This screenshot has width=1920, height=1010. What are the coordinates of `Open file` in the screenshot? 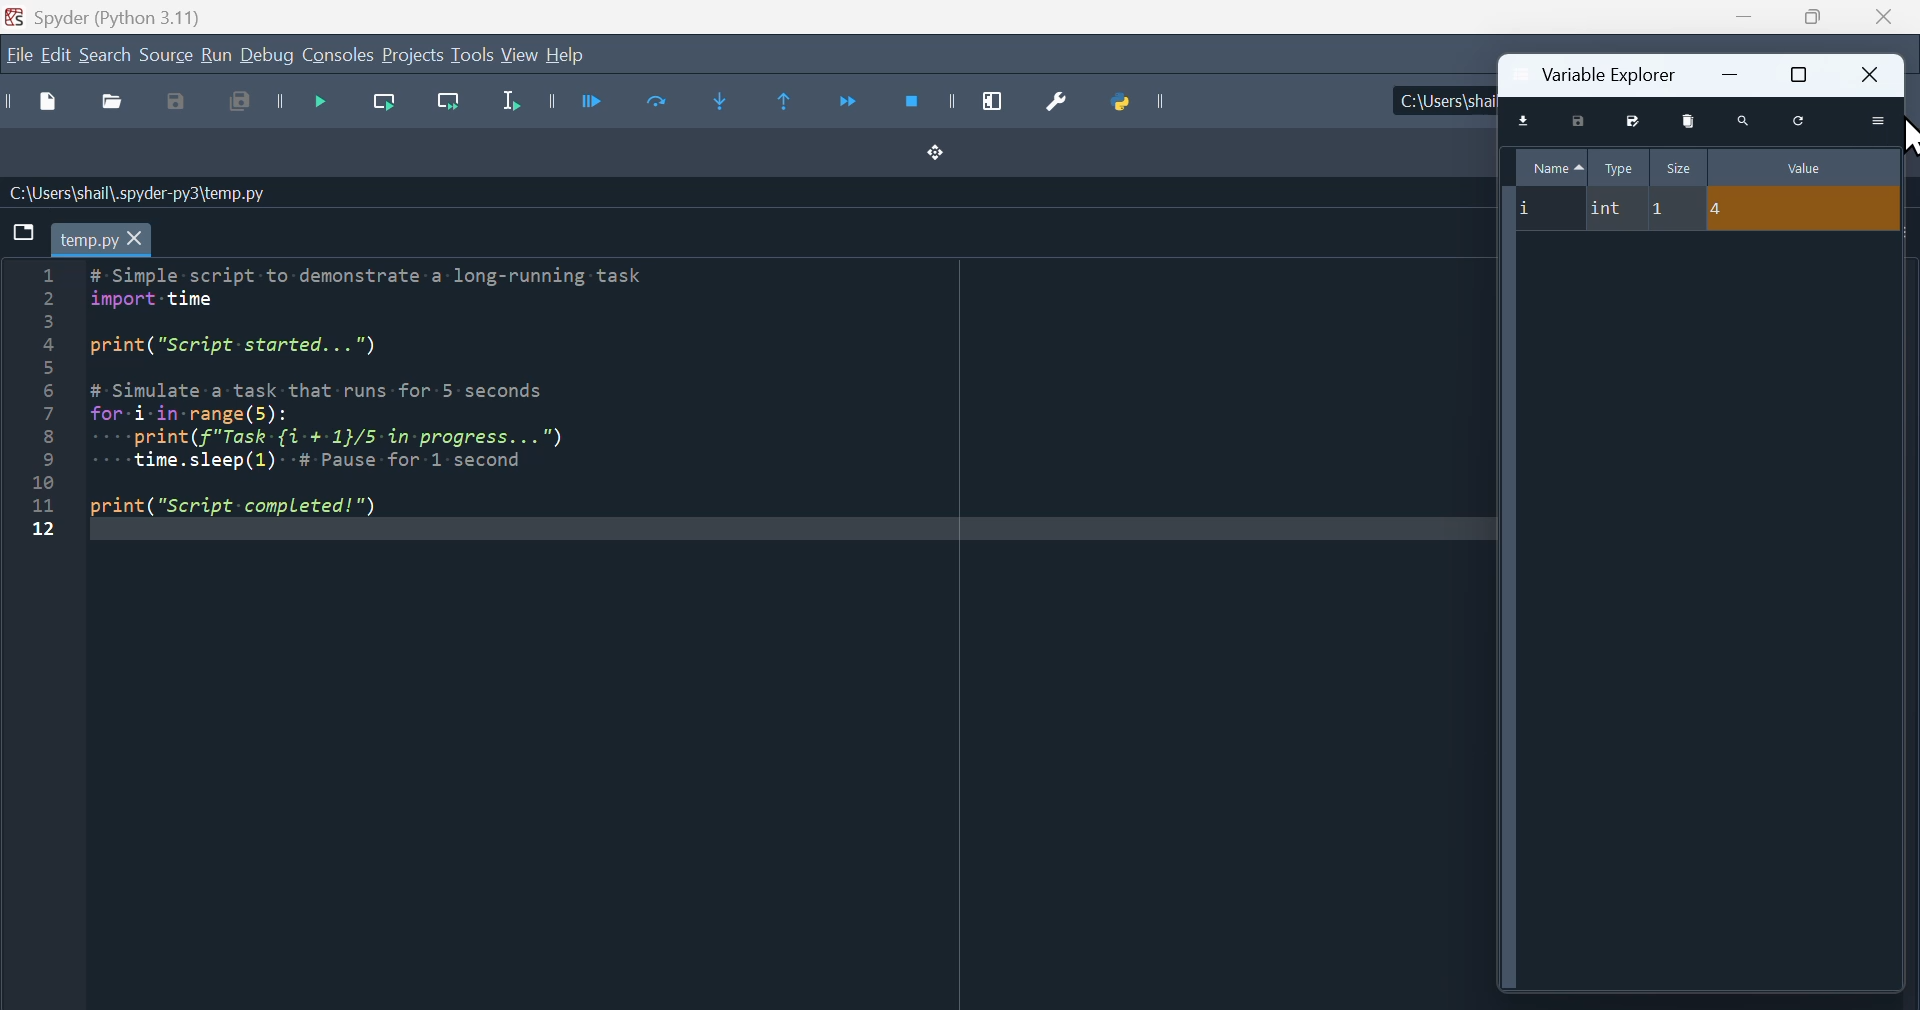 It's located at (110, 104).